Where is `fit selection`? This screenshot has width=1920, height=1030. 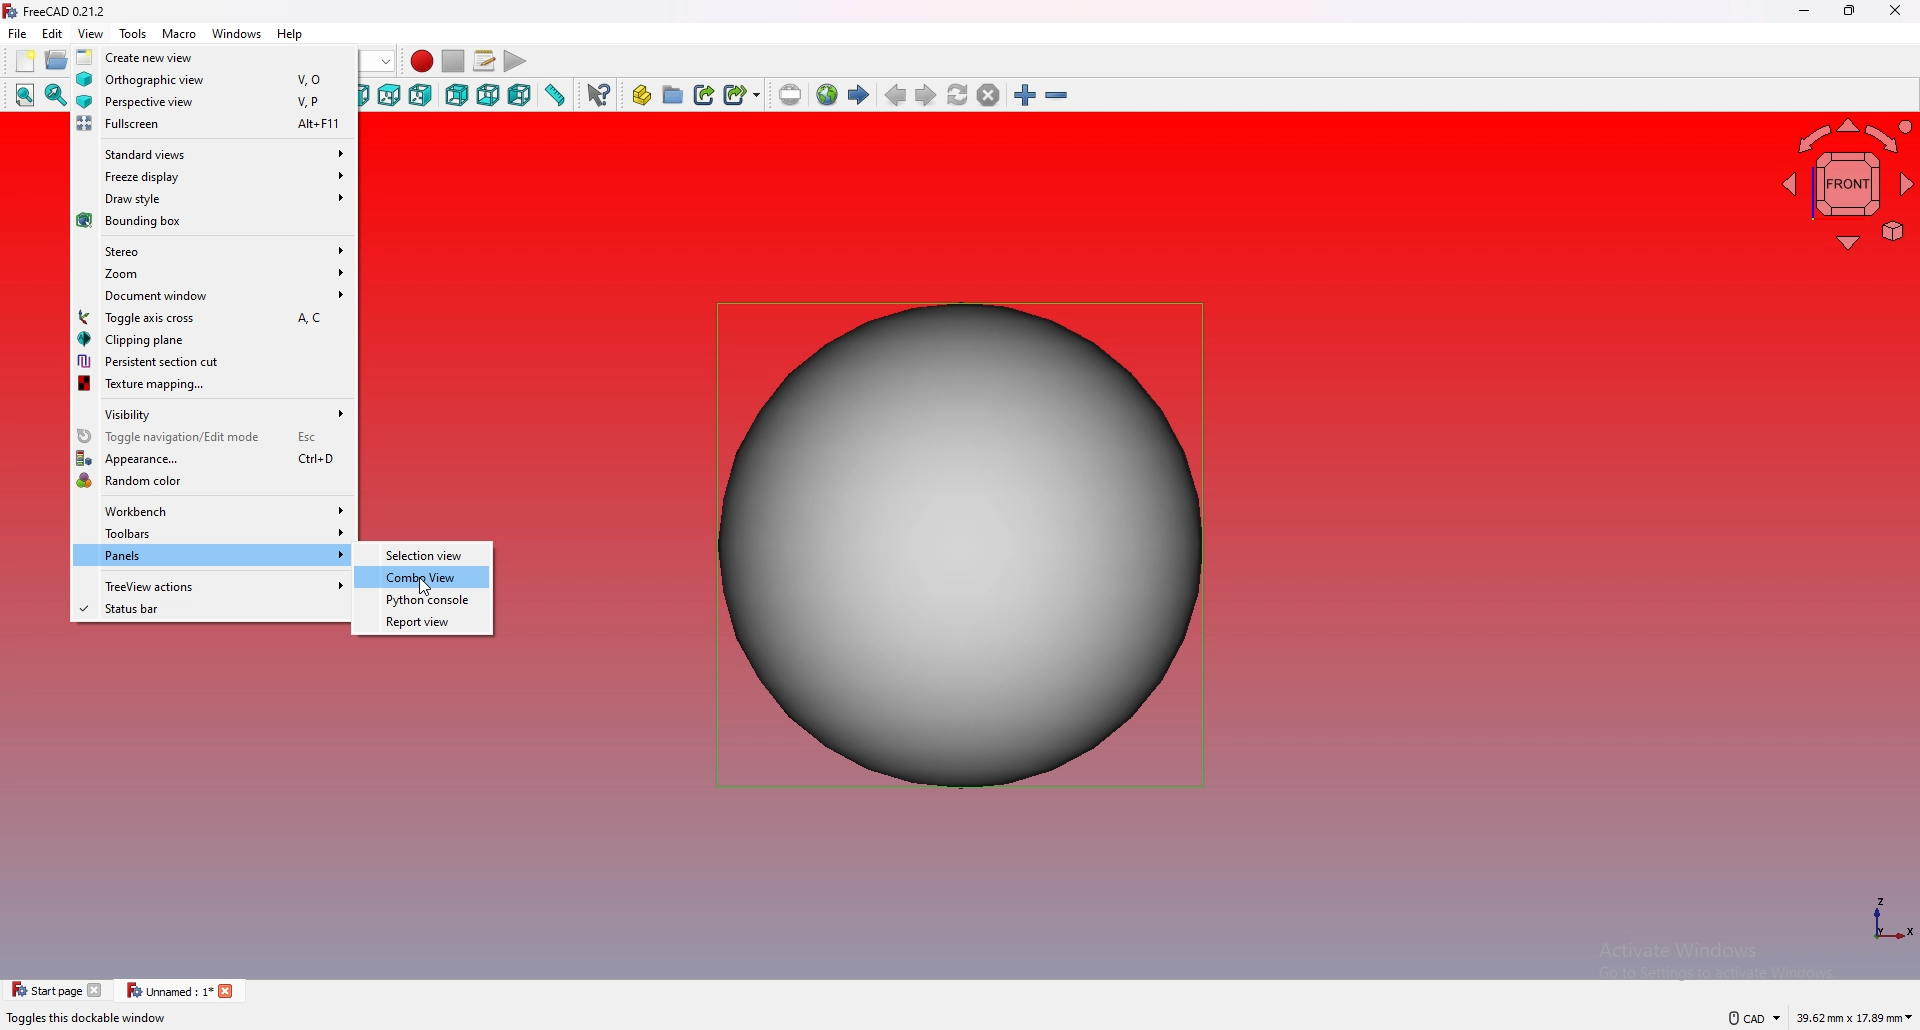
fit selection is located at coordinates (55, 95).